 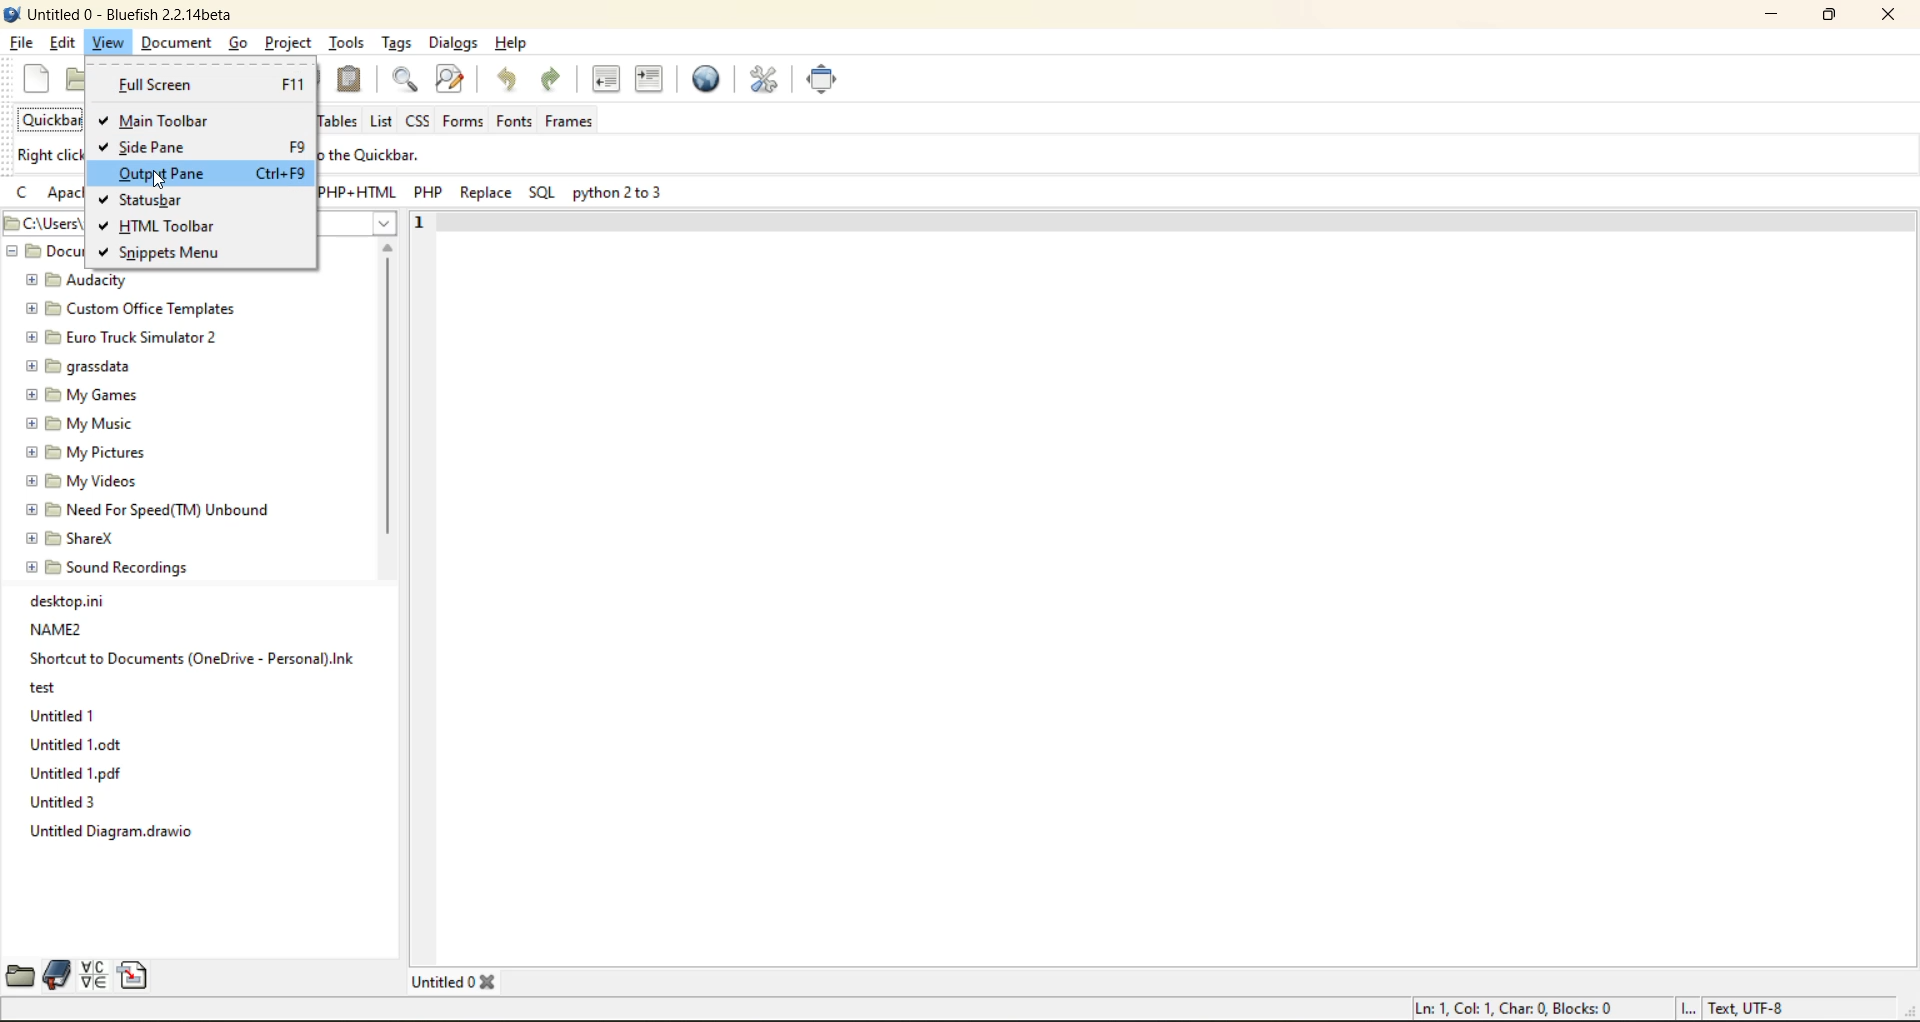 I want to click on php html, so click(x=358, y=194).